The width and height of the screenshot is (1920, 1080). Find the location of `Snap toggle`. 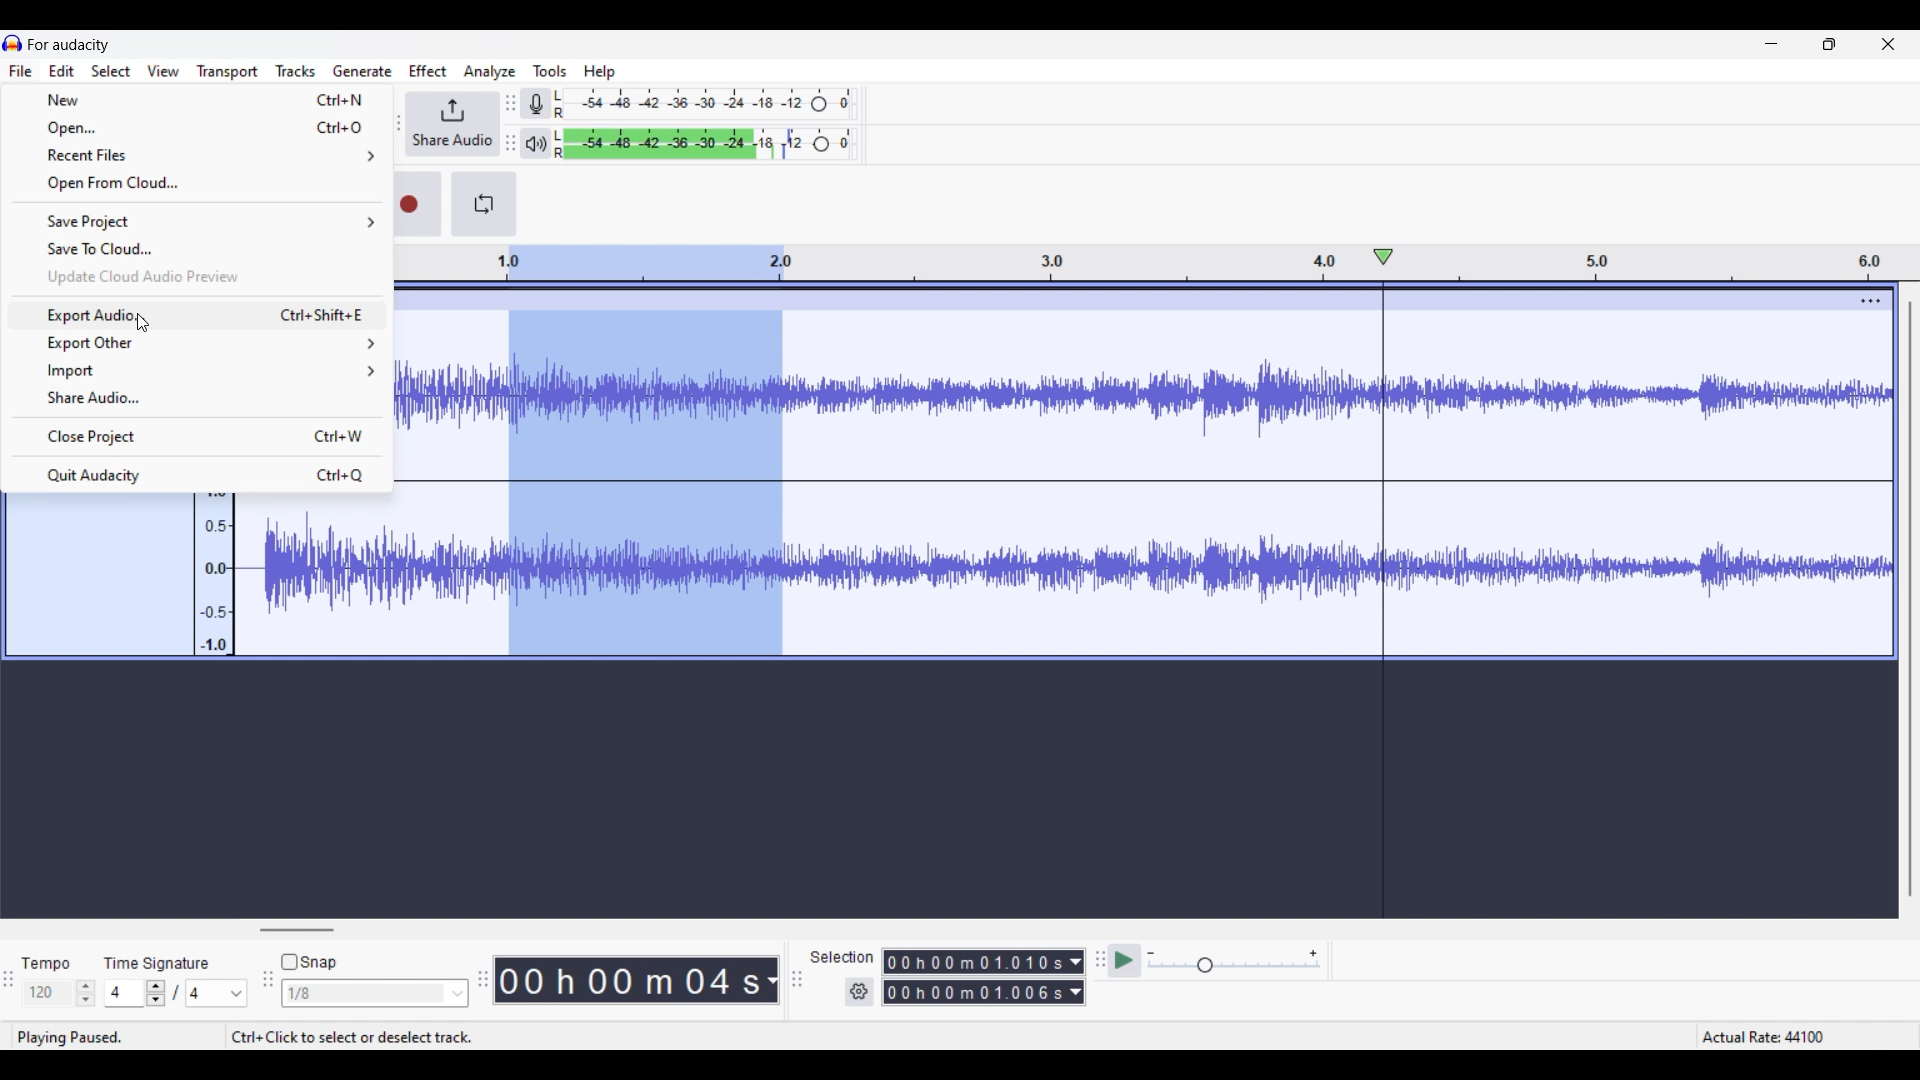

Snap toggle is located at coordinates (308, 962).